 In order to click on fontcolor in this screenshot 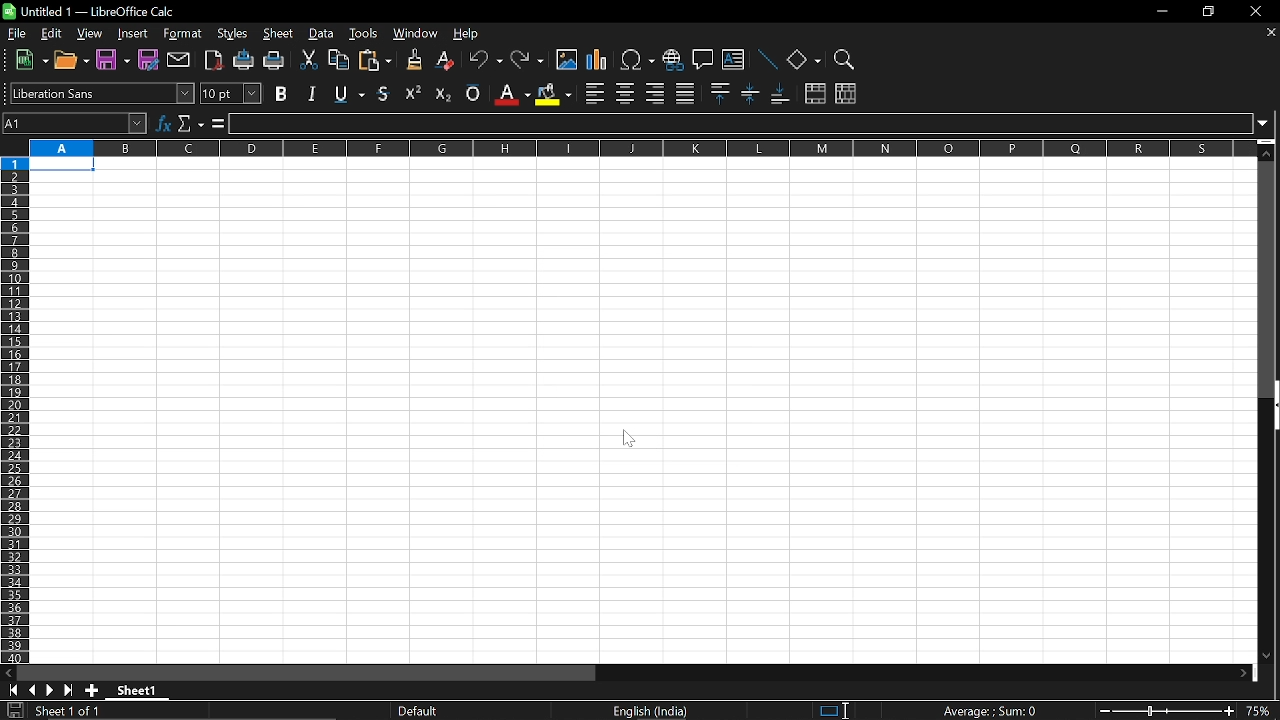, I will do `click(511, 94)`.